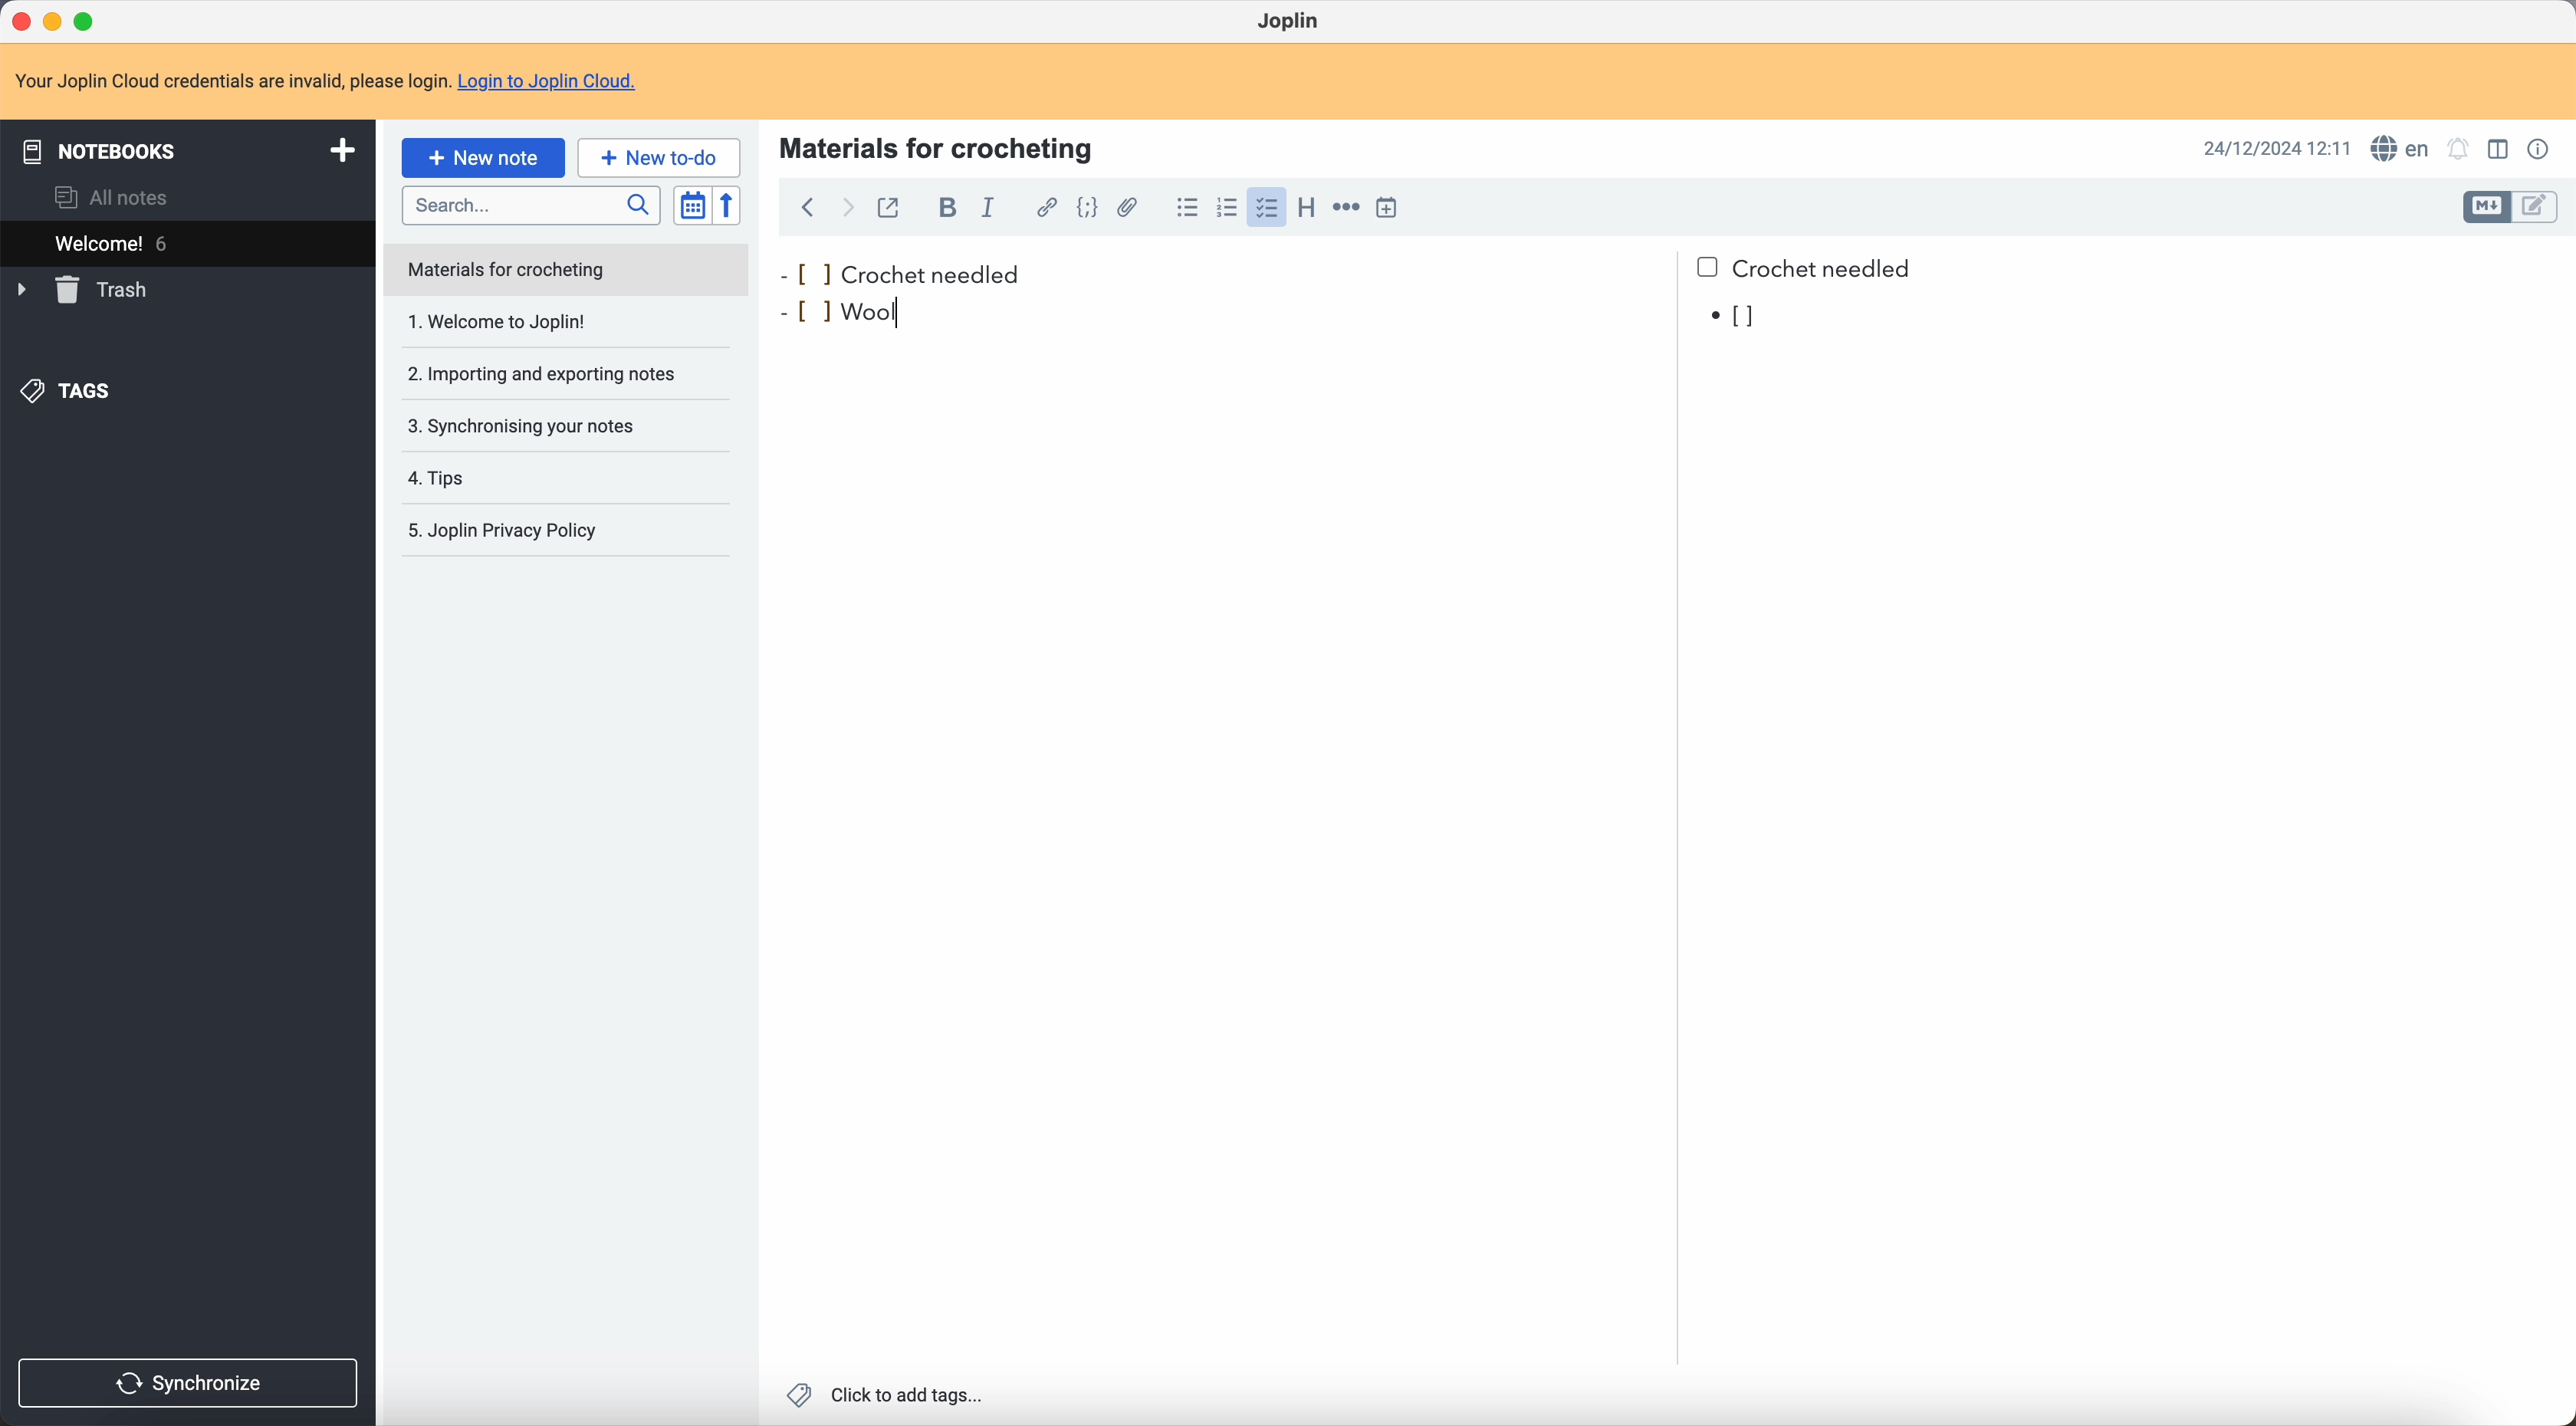 The image size is (2576, 1426). Describe the element at coordinates (514, 534) in the screenshot. I see `Joplin privacy policy` at that location.